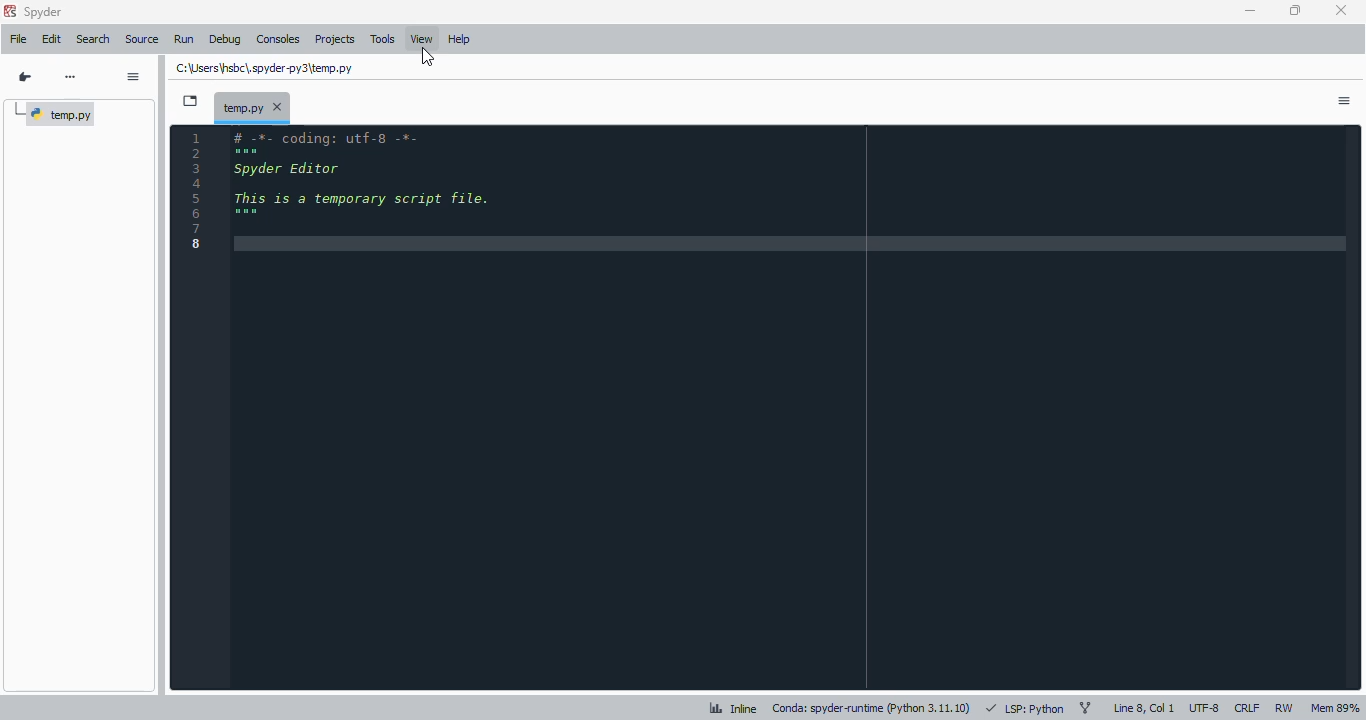  What do you see at coordinates (226, 40) in the screenshot?
I see `debug` at bounding box center [226, 40].